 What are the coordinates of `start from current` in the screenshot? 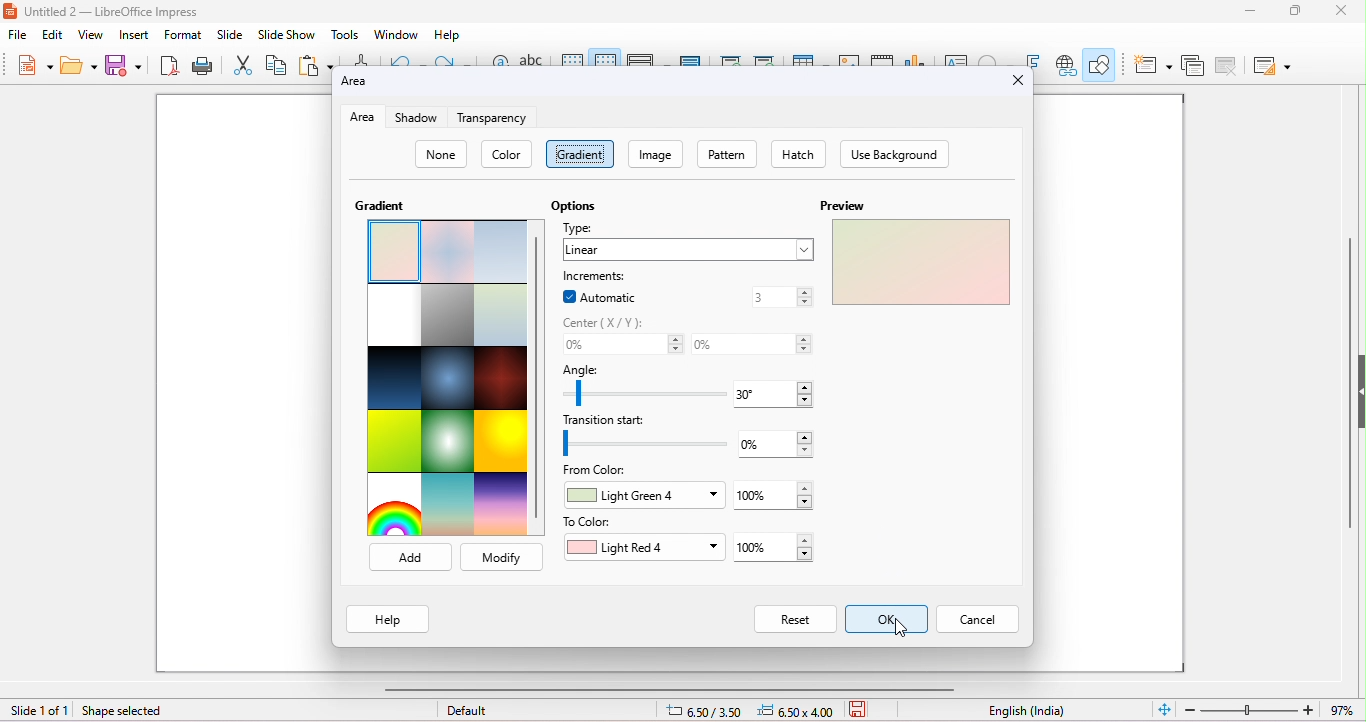 It's located at (764, 58).